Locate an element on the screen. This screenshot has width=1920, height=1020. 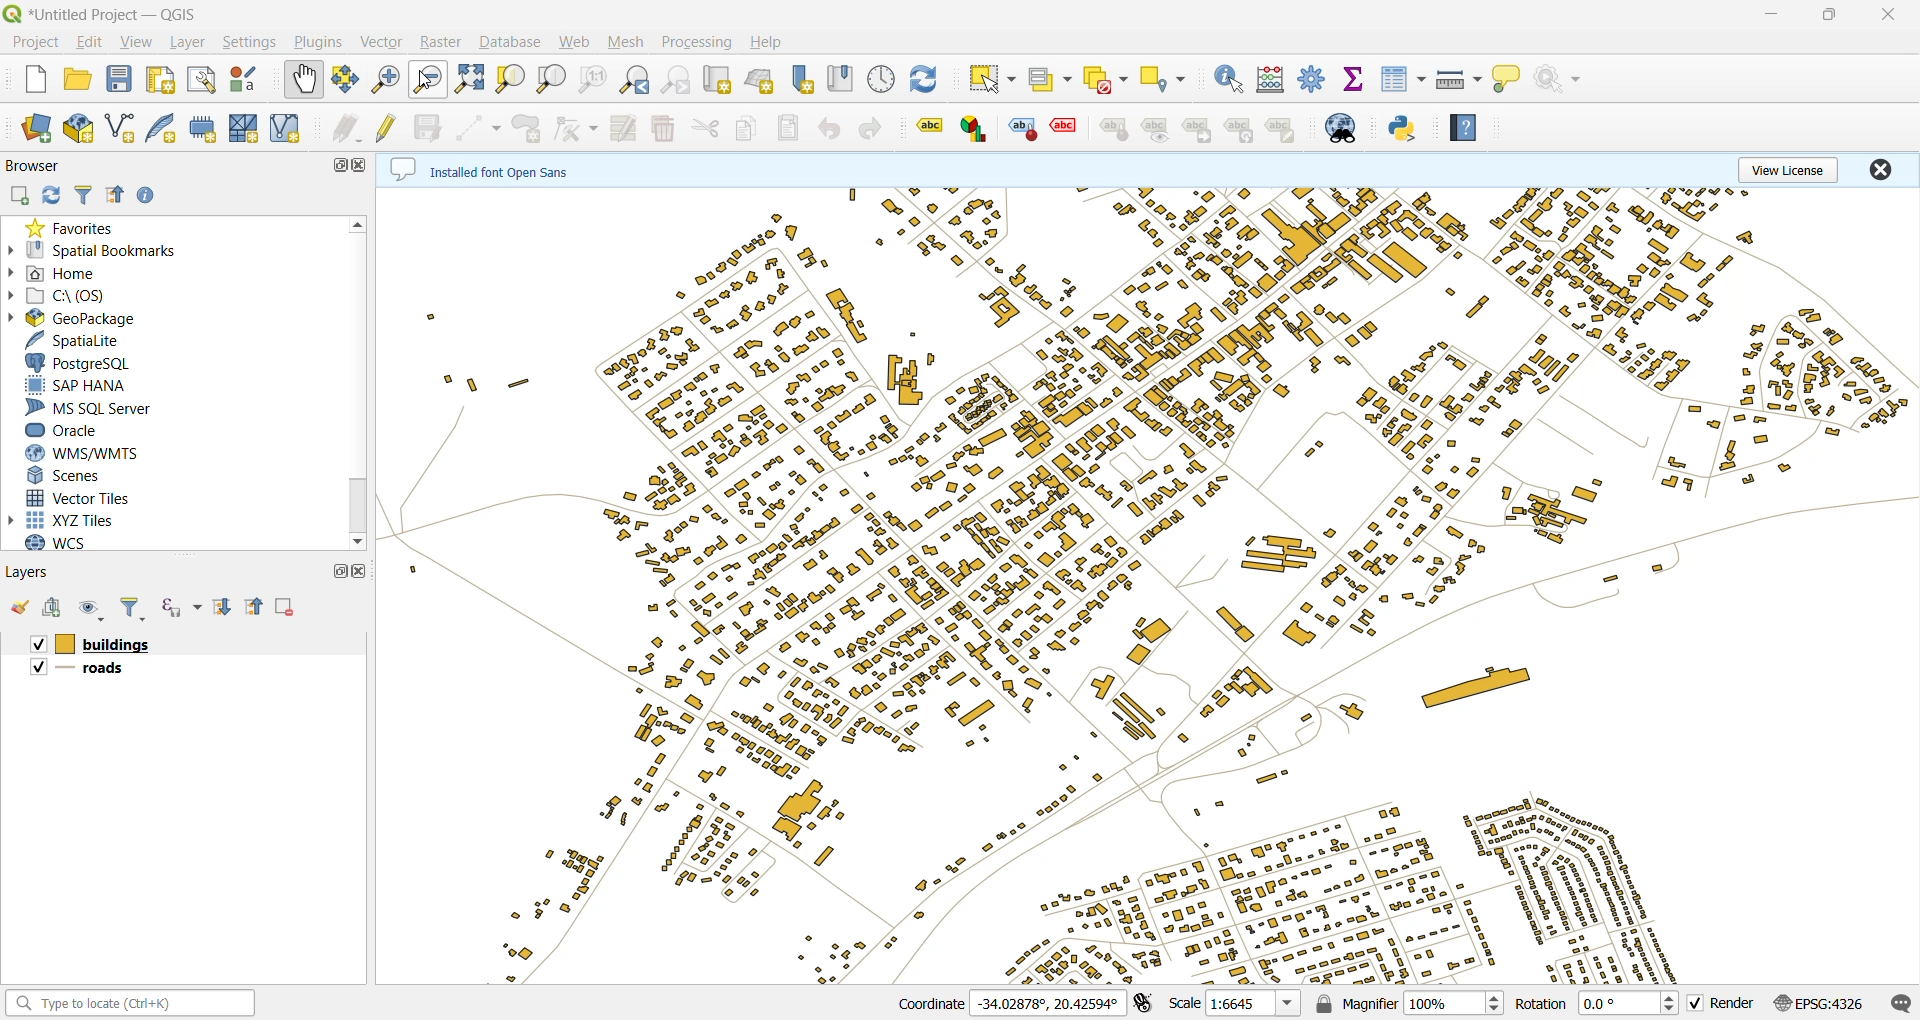
refresh is located at coordinates (53, 194).